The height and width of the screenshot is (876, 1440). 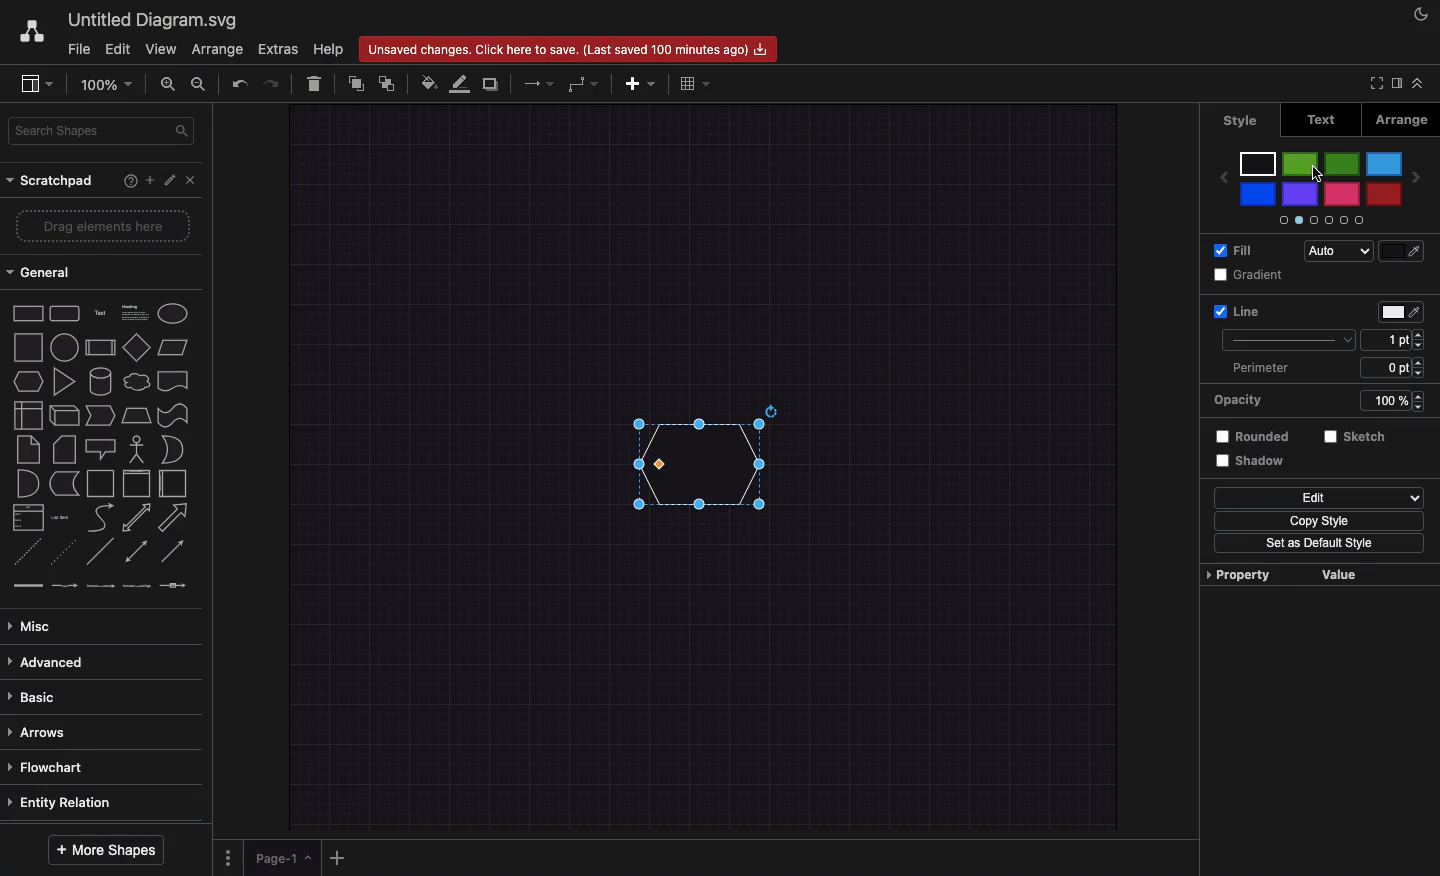 I want to click on Arrows, so click(x=41, y=731).